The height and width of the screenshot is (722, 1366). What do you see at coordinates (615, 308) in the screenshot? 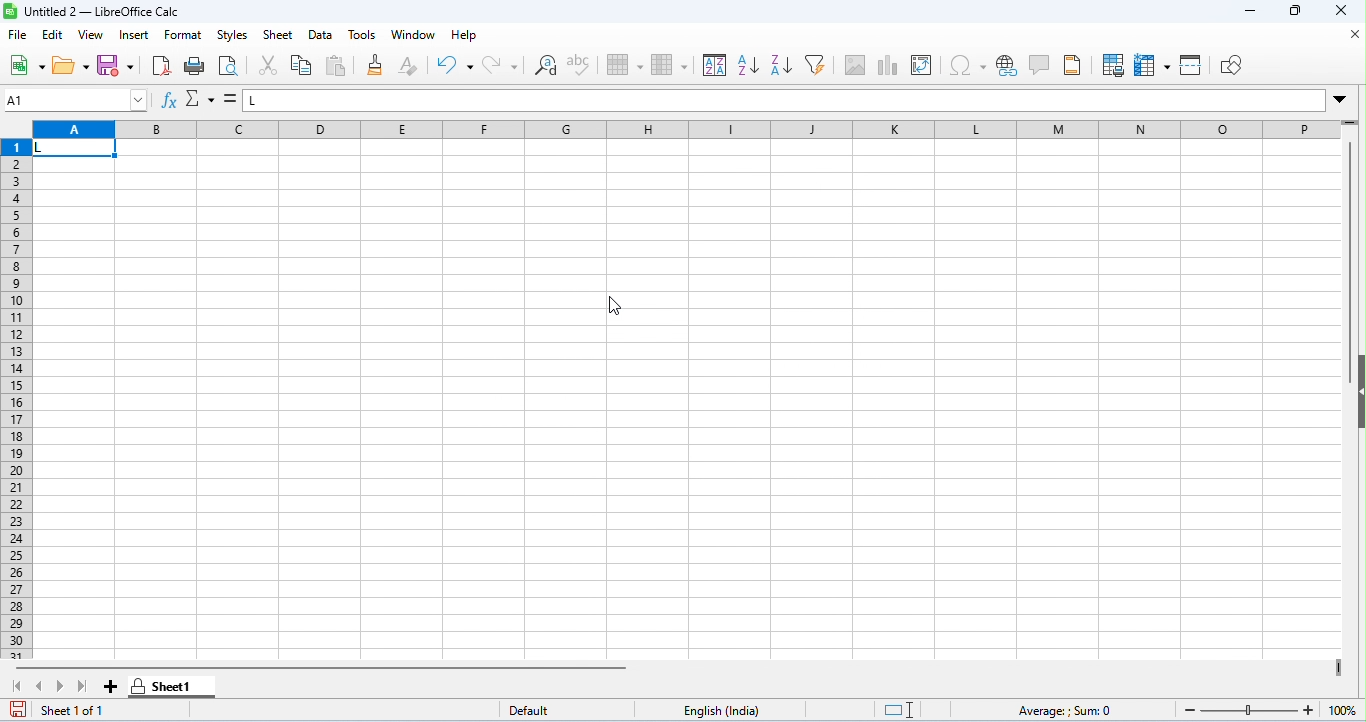
I see `cursor` at bounding box center [615, 308].